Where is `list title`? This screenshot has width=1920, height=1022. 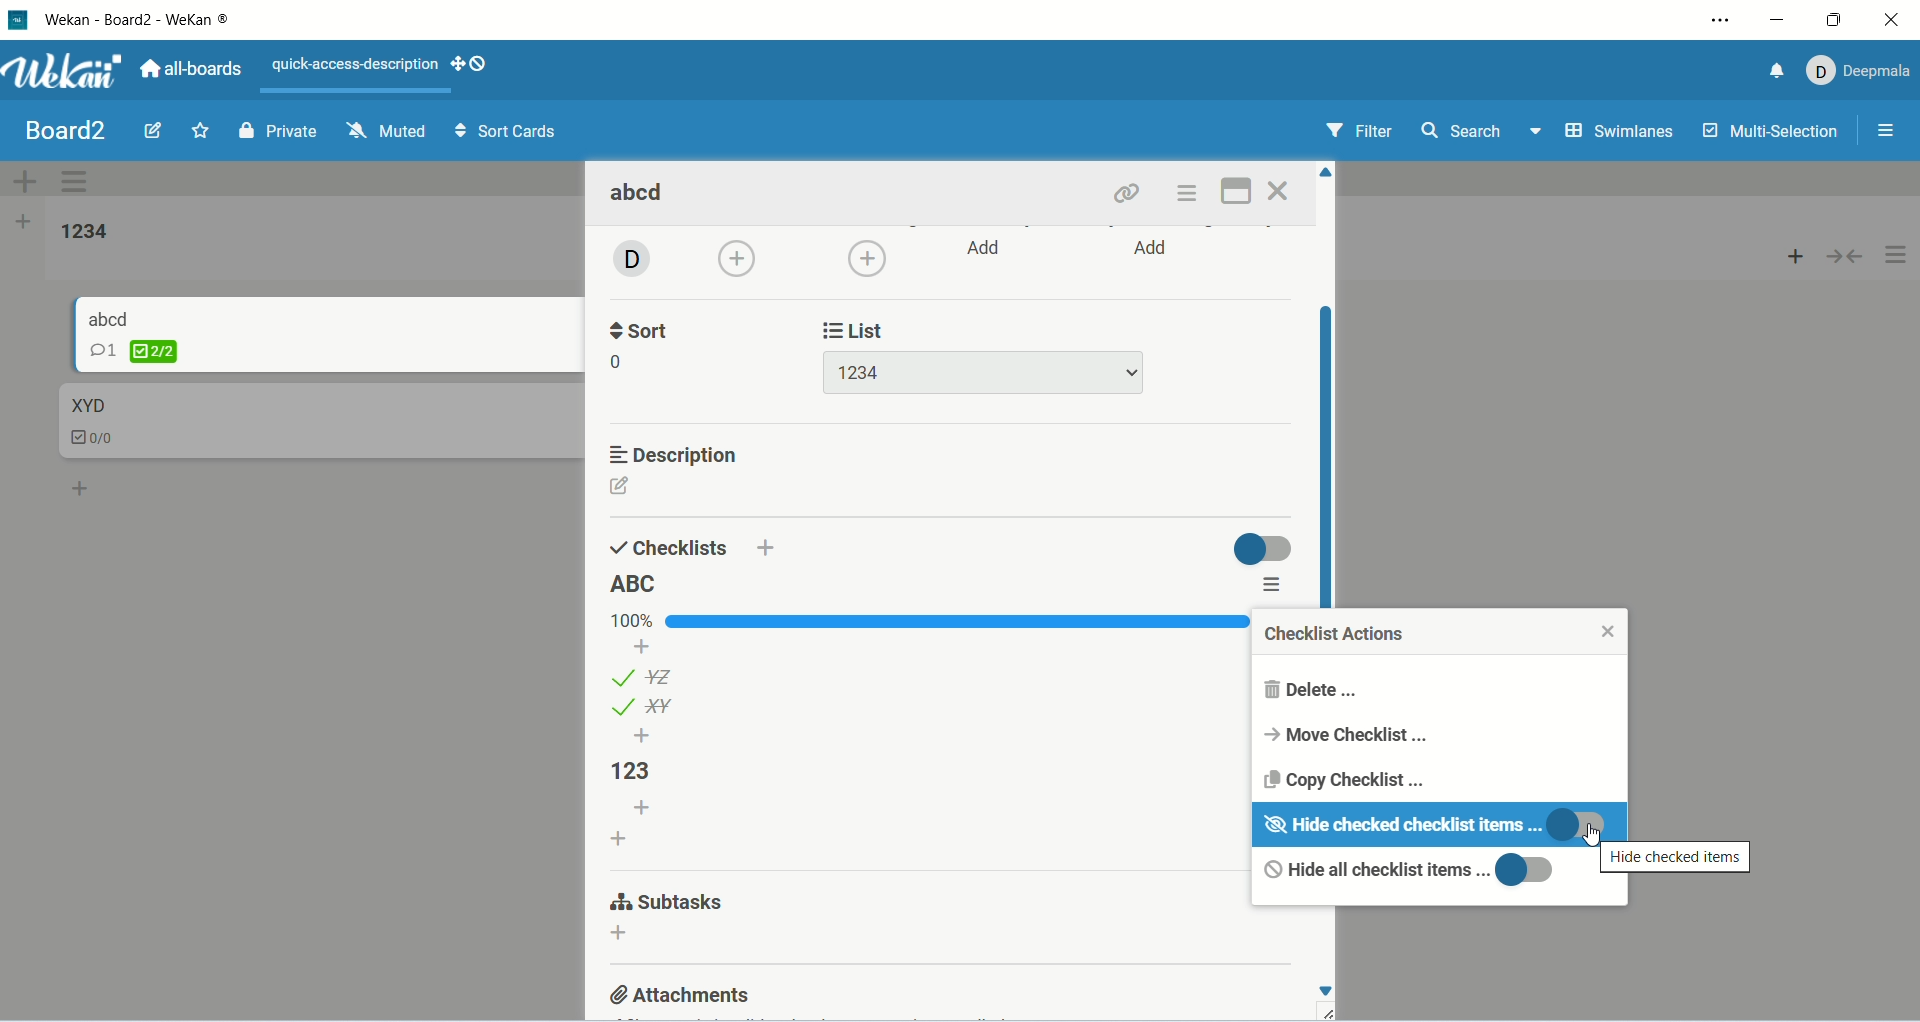
list title is located at coordinates (88, 232).